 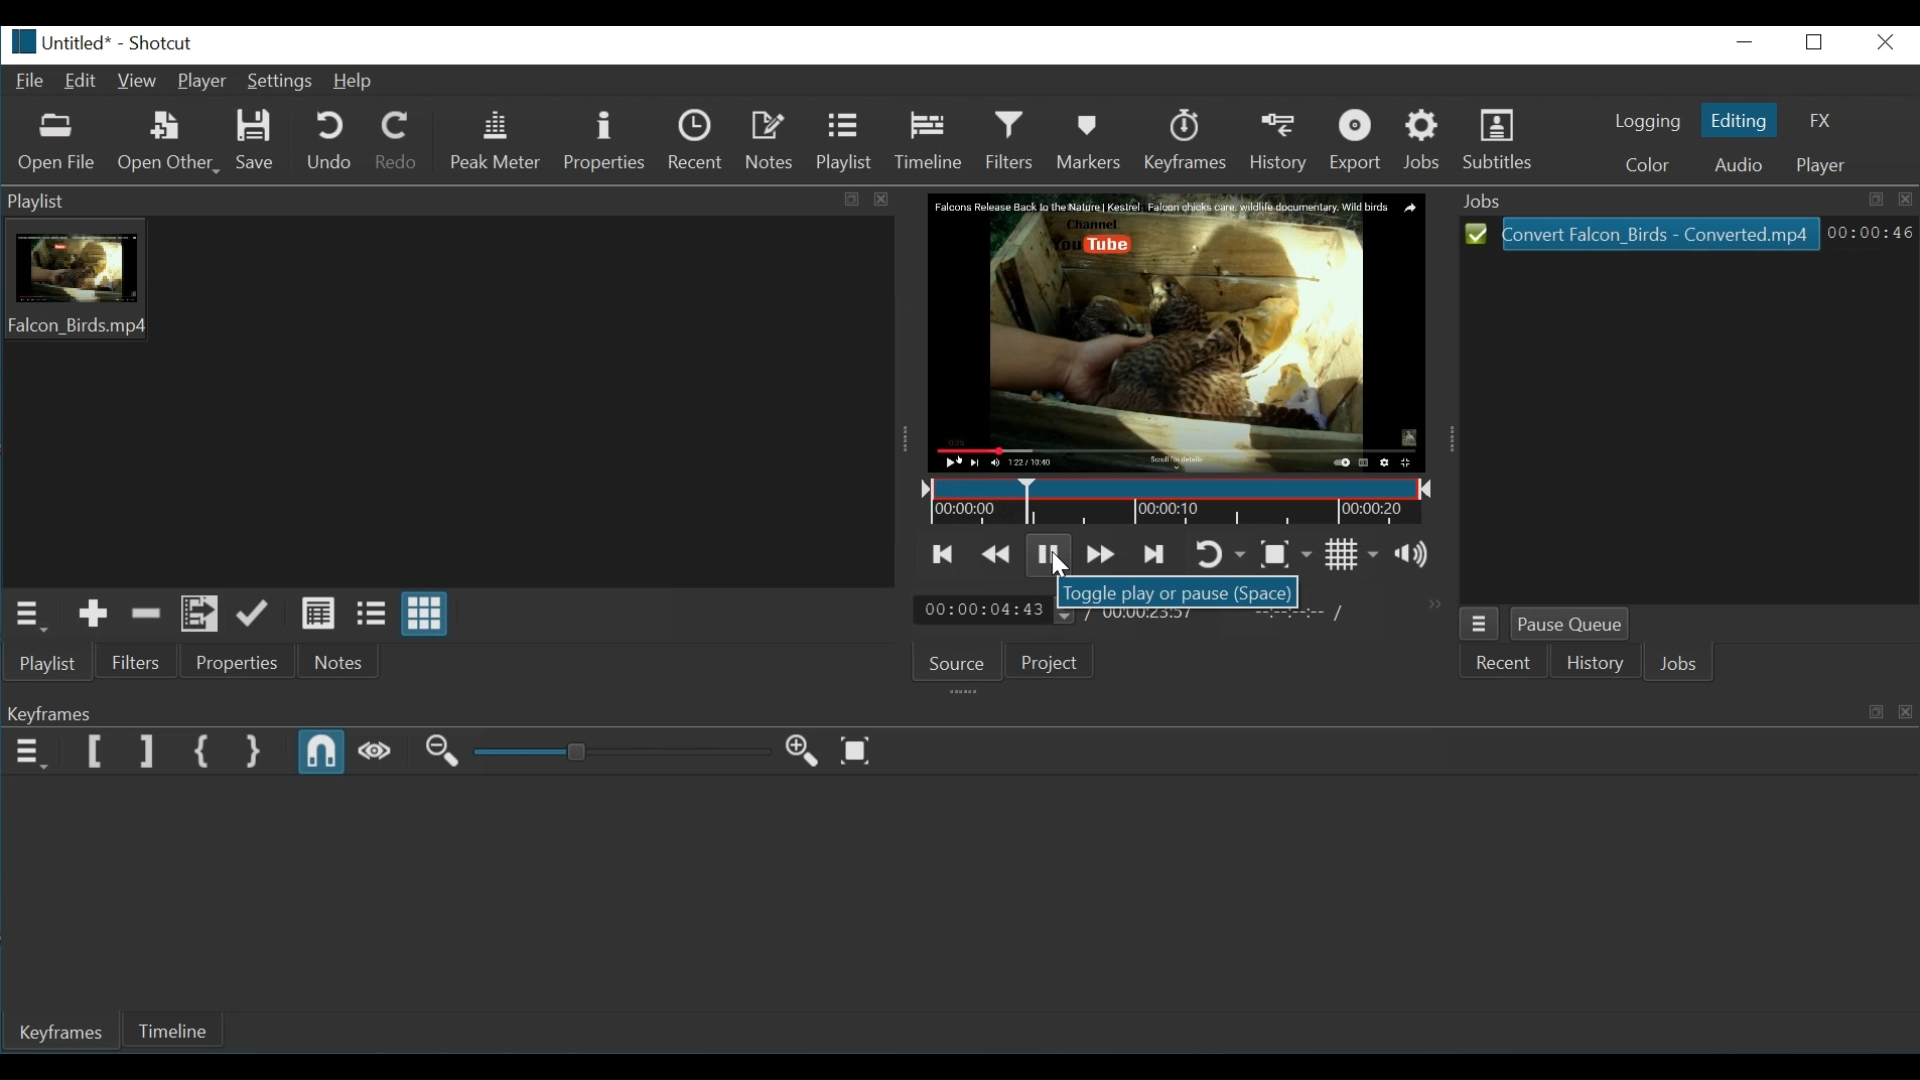 I want to click on Set Keyframe Start, so click(x=93, y=750).